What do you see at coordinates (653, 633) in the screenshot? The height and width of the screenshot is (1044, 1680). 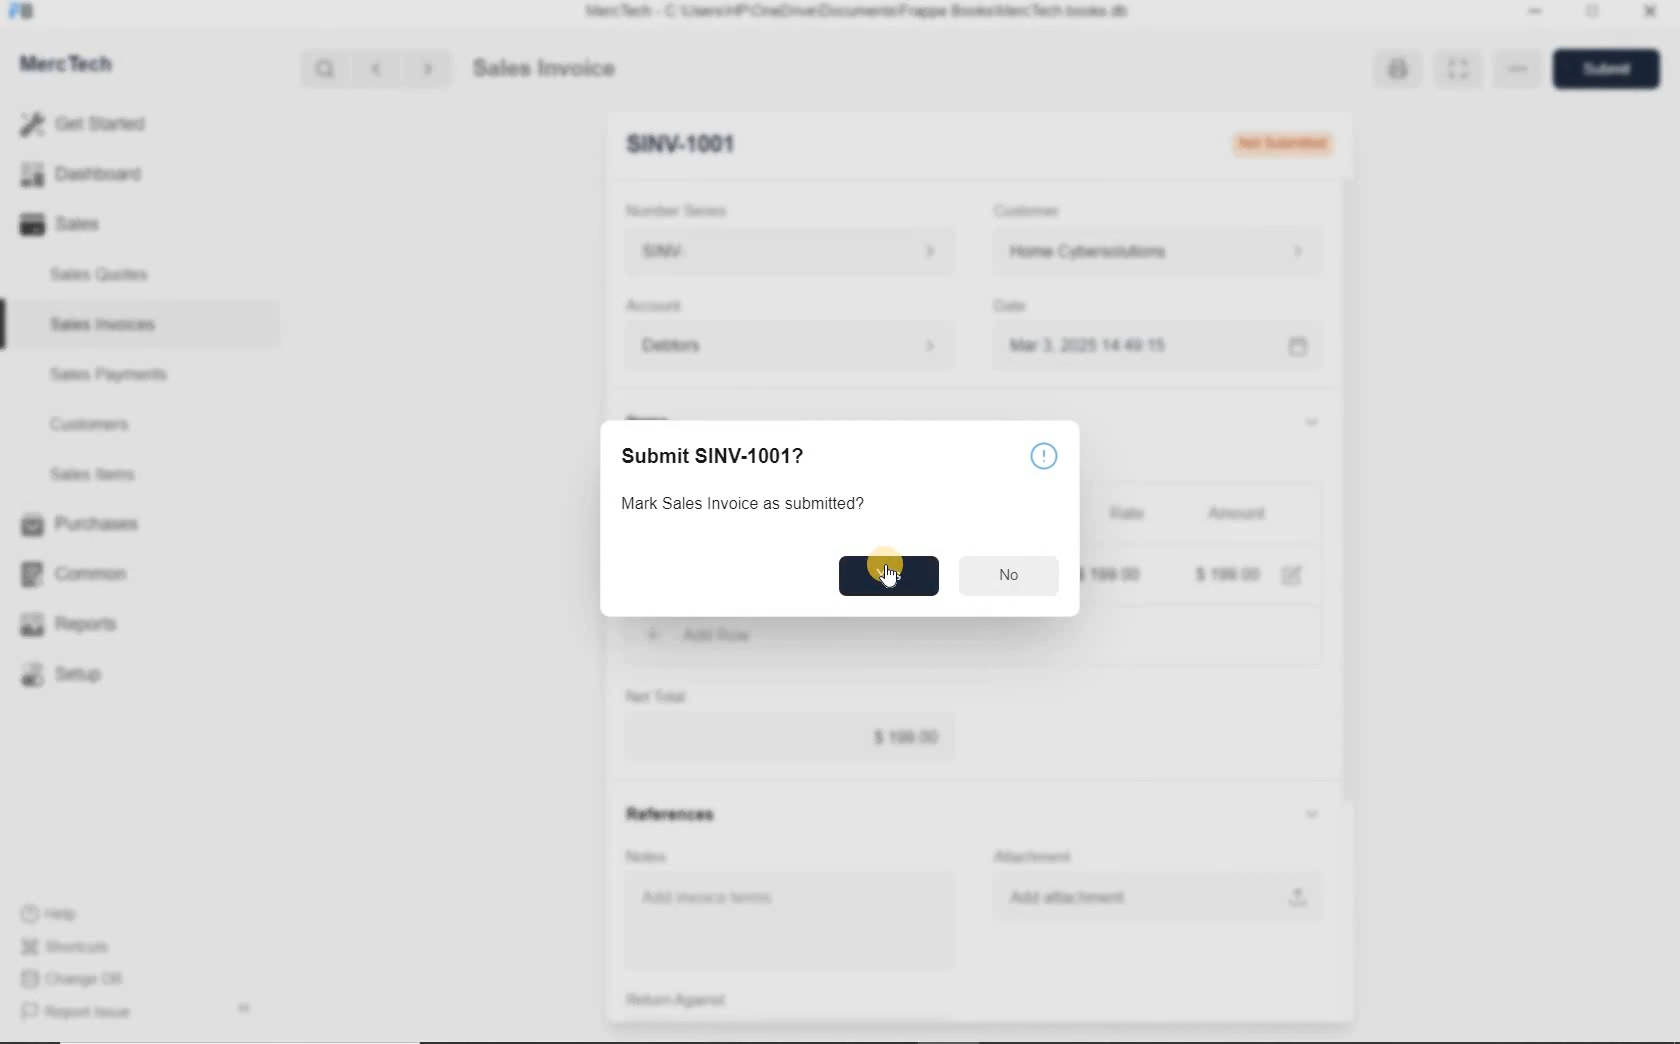 I see `plus` at bounding box center [653, 633].